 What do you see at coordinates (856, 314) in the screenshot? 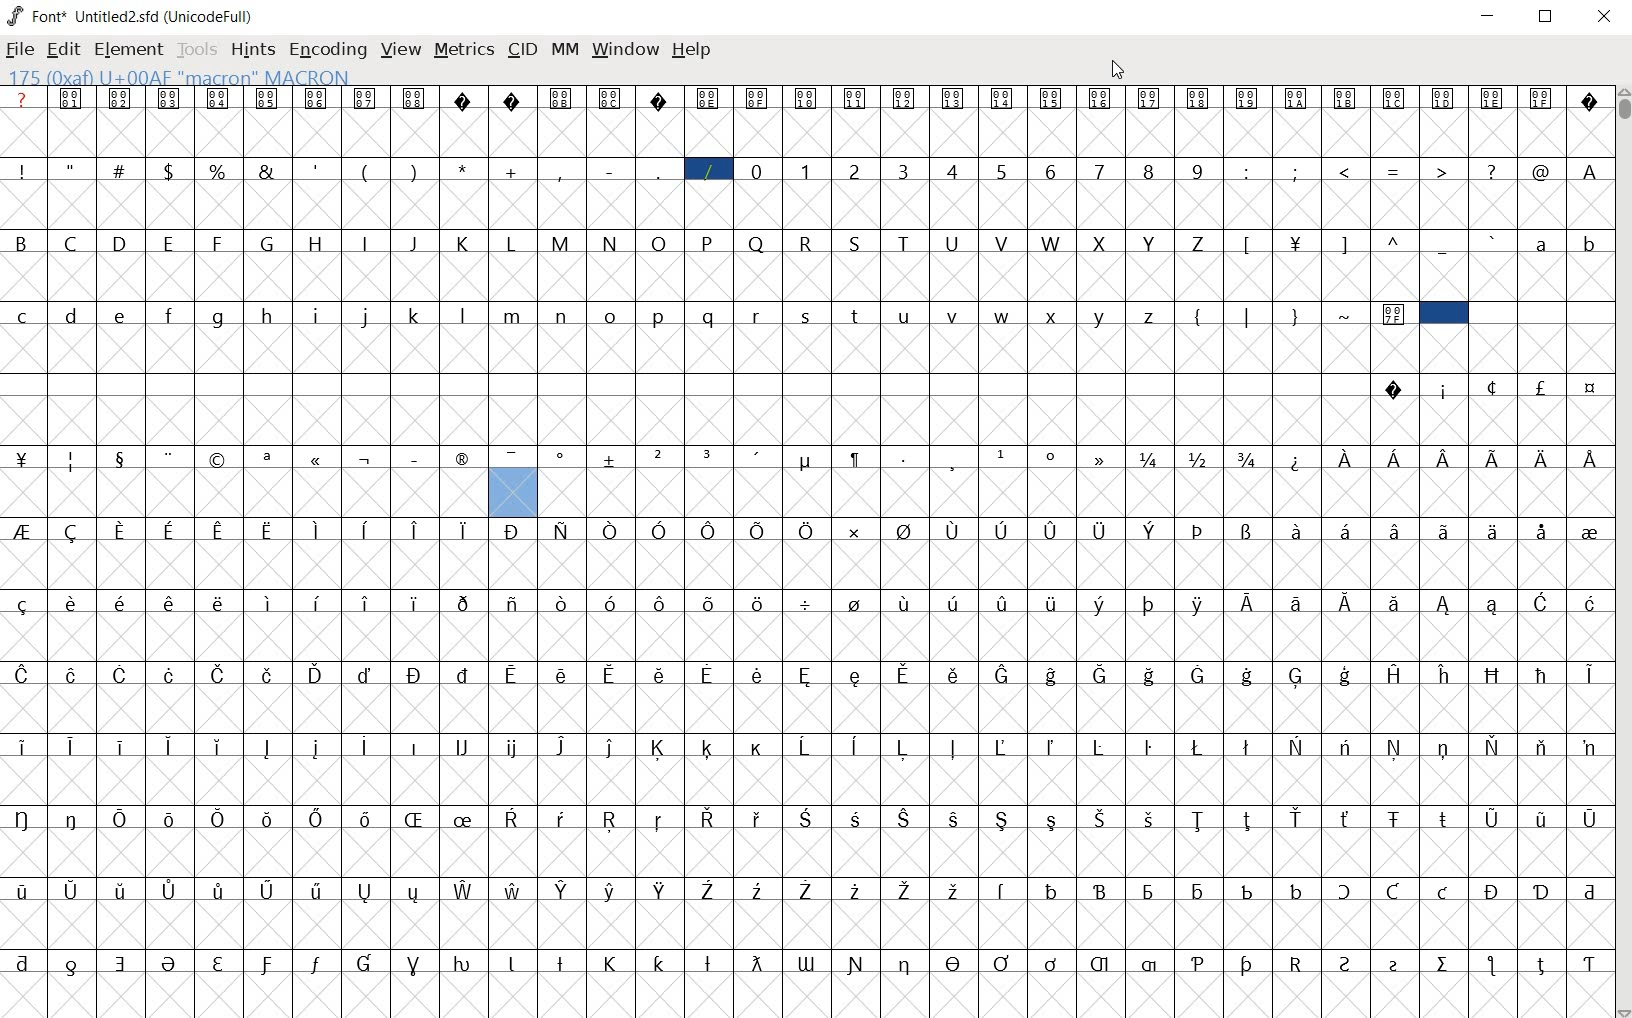
I see `t` at bounding box center [856, 314].